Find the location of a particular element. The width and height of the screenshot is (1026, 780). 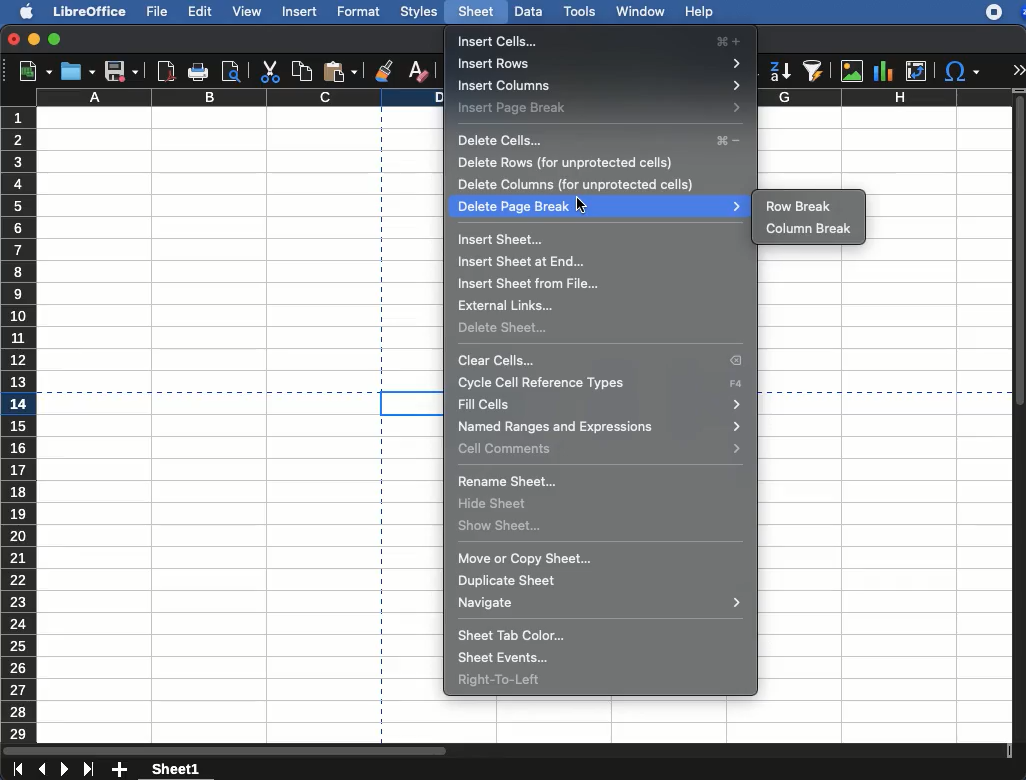

insert is located at coordinates (301, 11).